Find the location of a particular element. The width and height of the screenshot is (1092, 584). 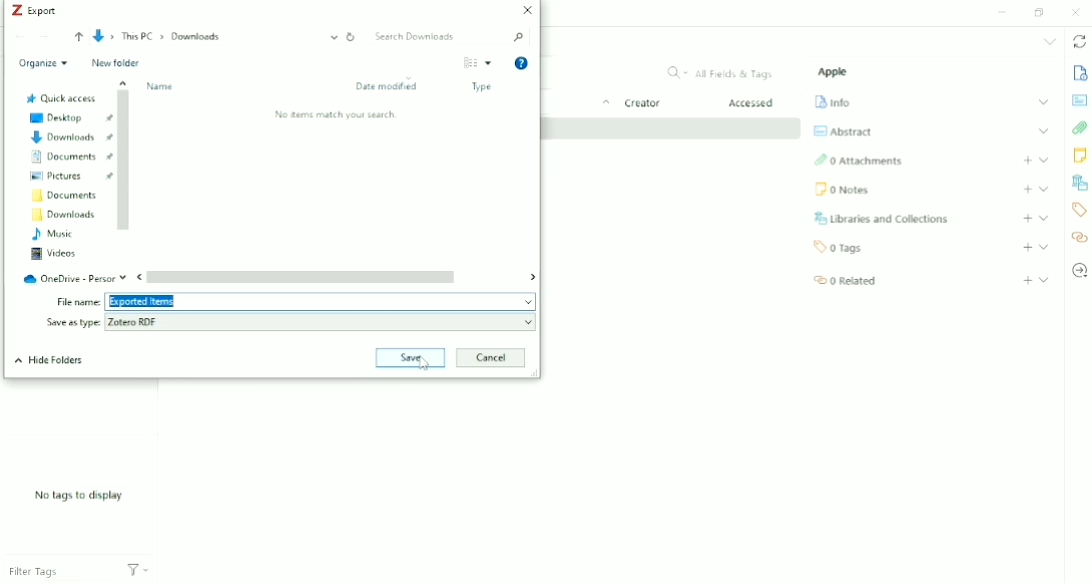

Cancel is located at coordinates (491, 358).